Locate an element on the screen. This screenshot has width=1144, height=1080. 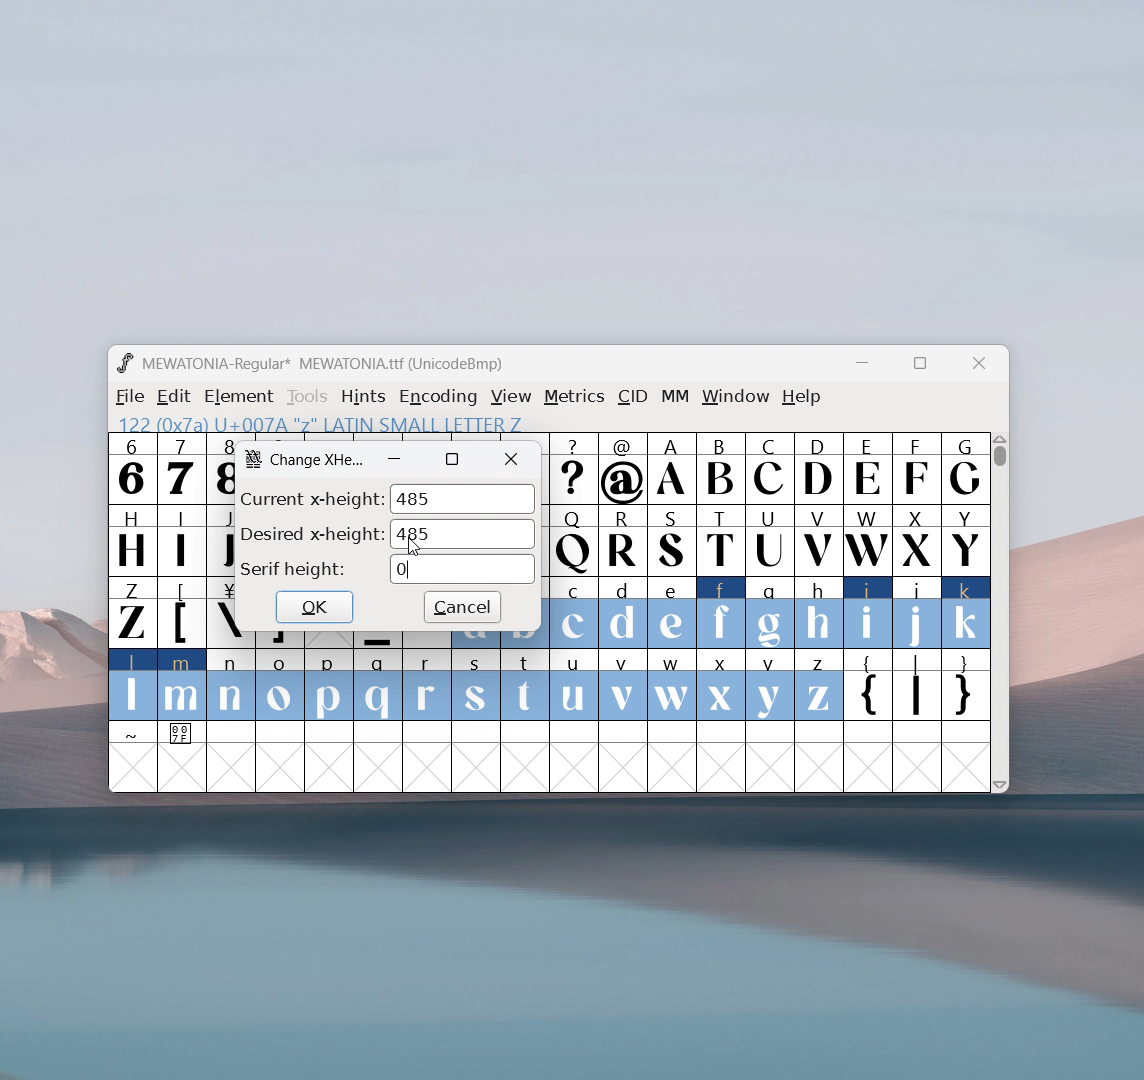
o is located at coordinates (281, 687).